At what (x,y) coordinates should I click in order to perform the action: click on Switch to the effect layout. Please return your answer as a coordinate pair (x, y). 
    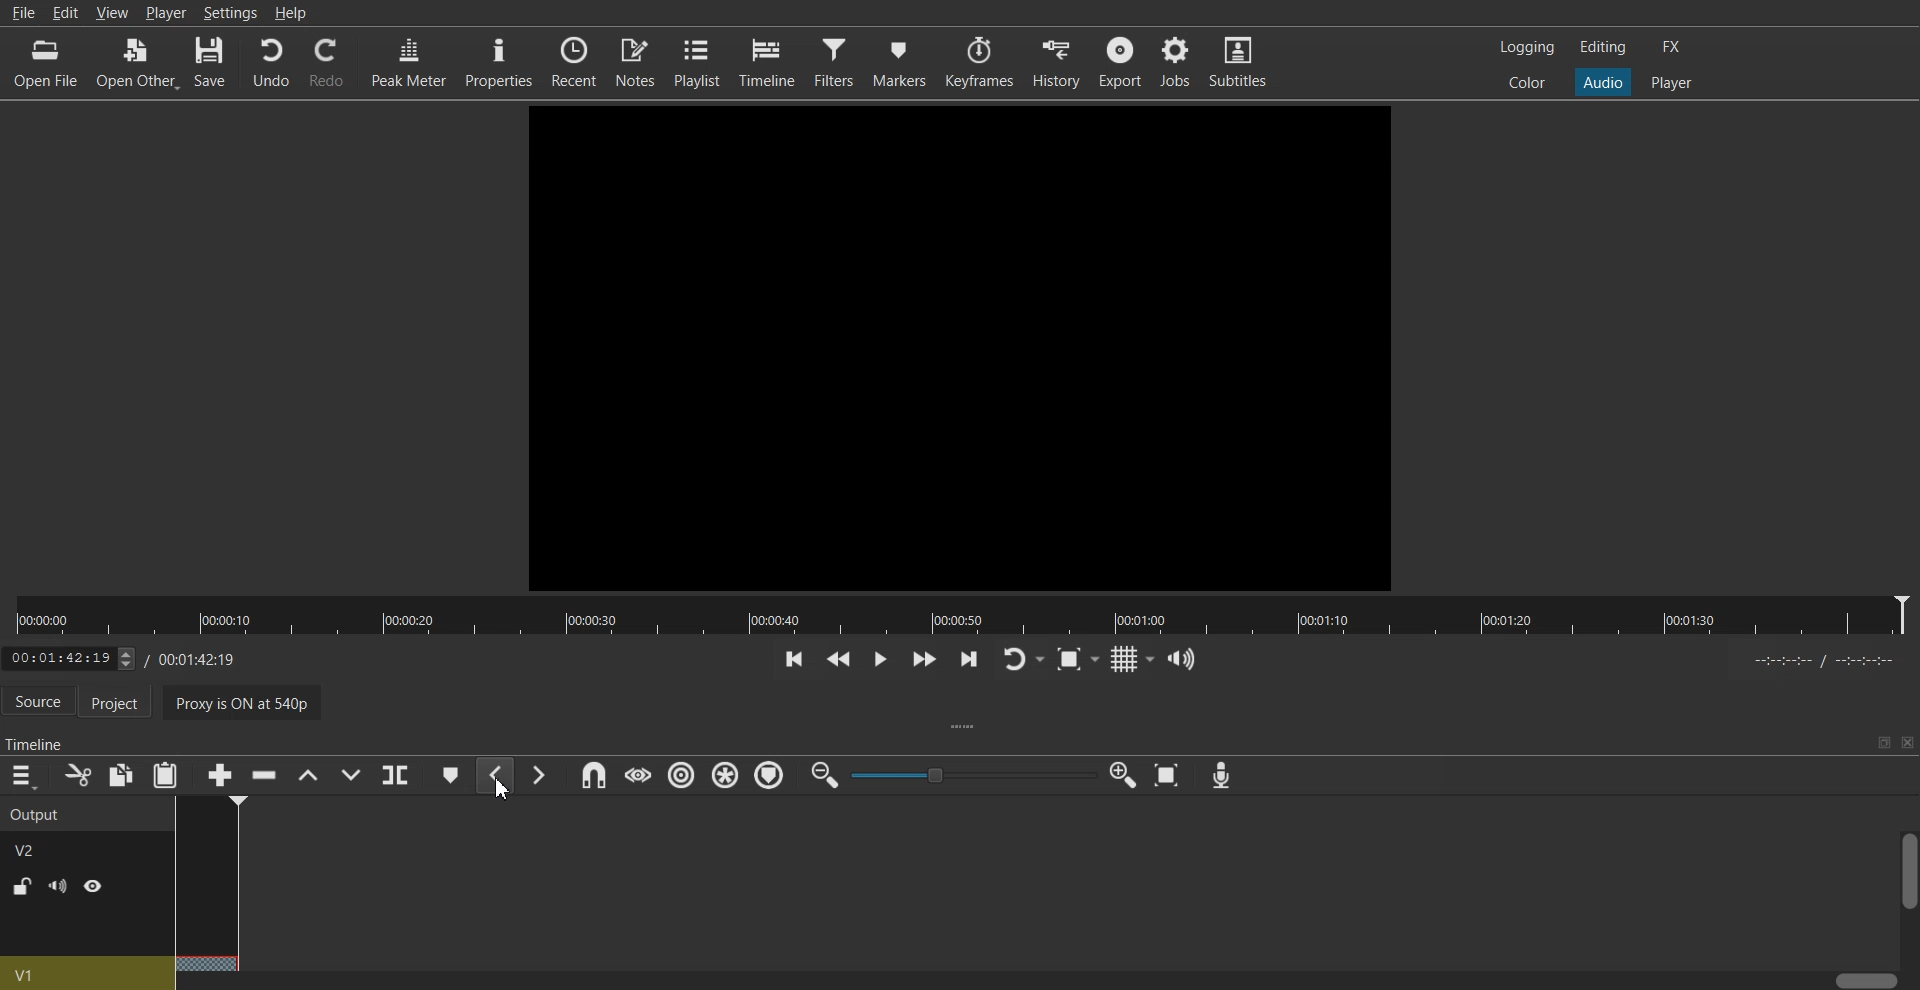
    Looking at the image, I should click on (1676, 47).